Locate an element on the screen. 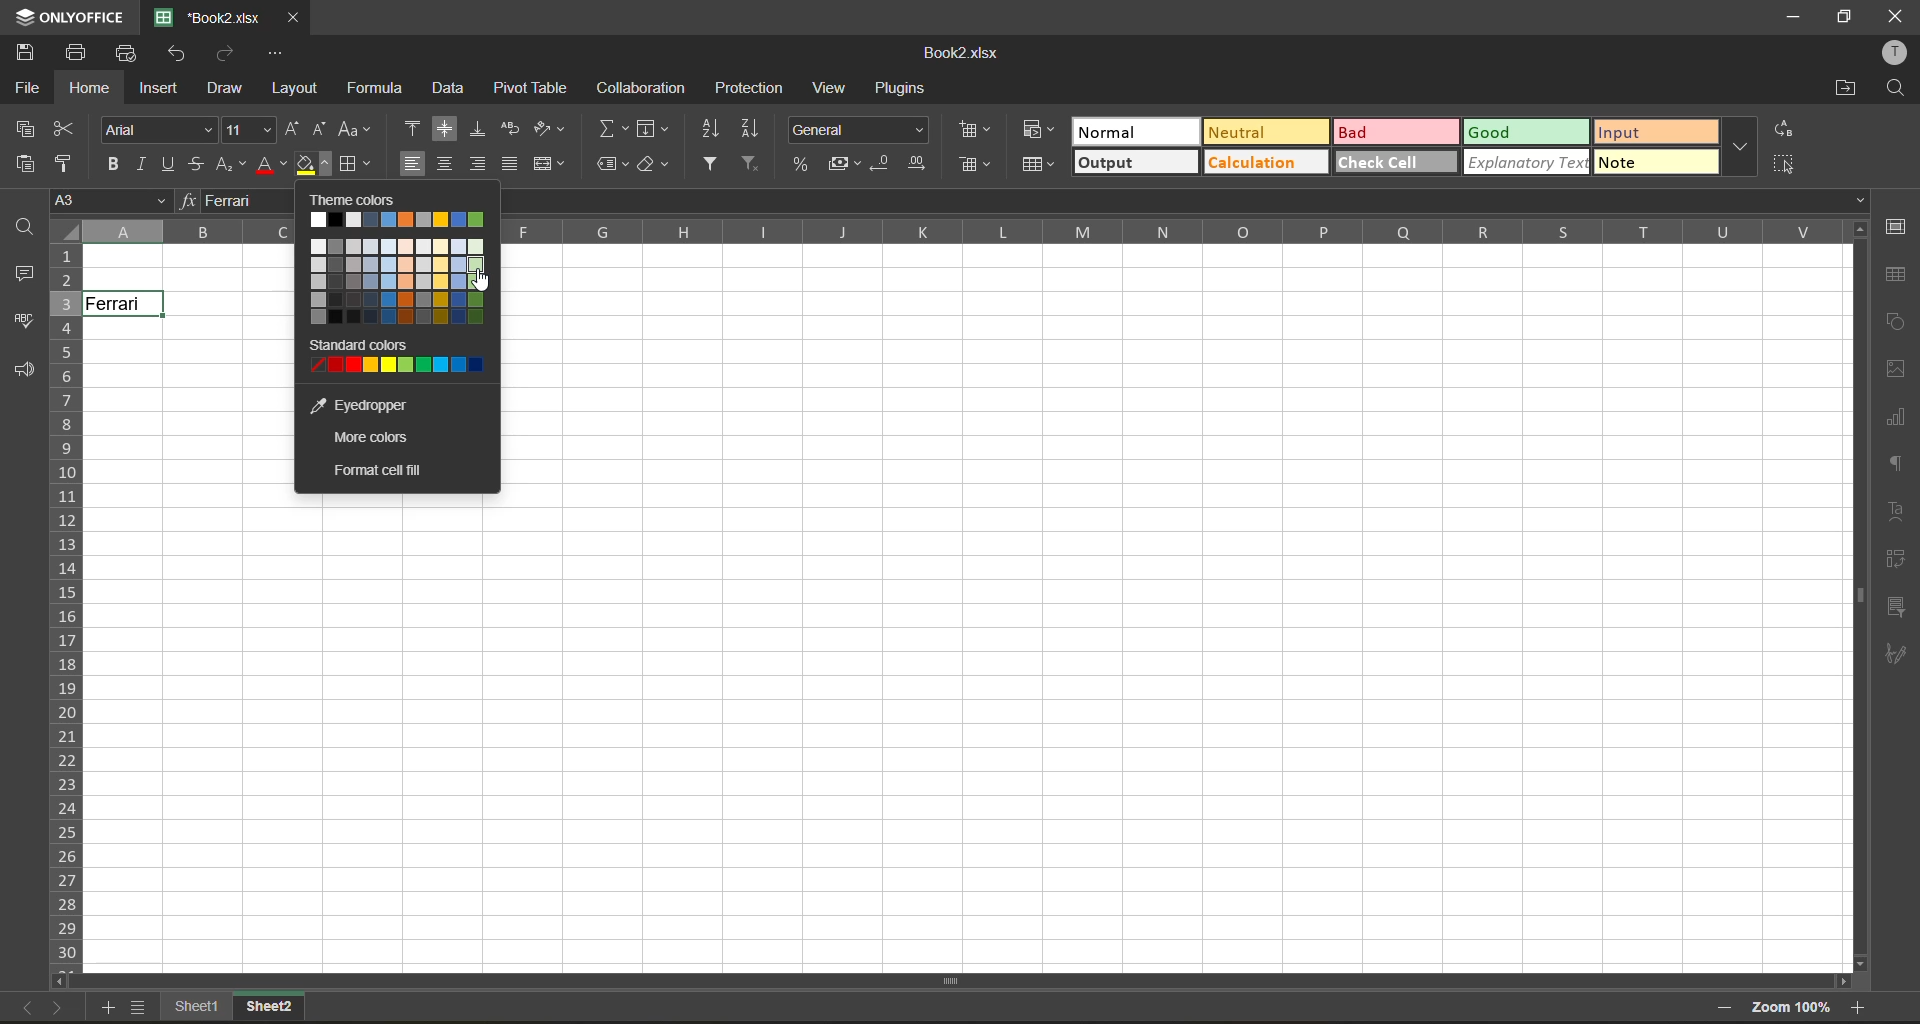 This screenshot has width=1920, height=1024. copy is located at coordinates (25, 127).